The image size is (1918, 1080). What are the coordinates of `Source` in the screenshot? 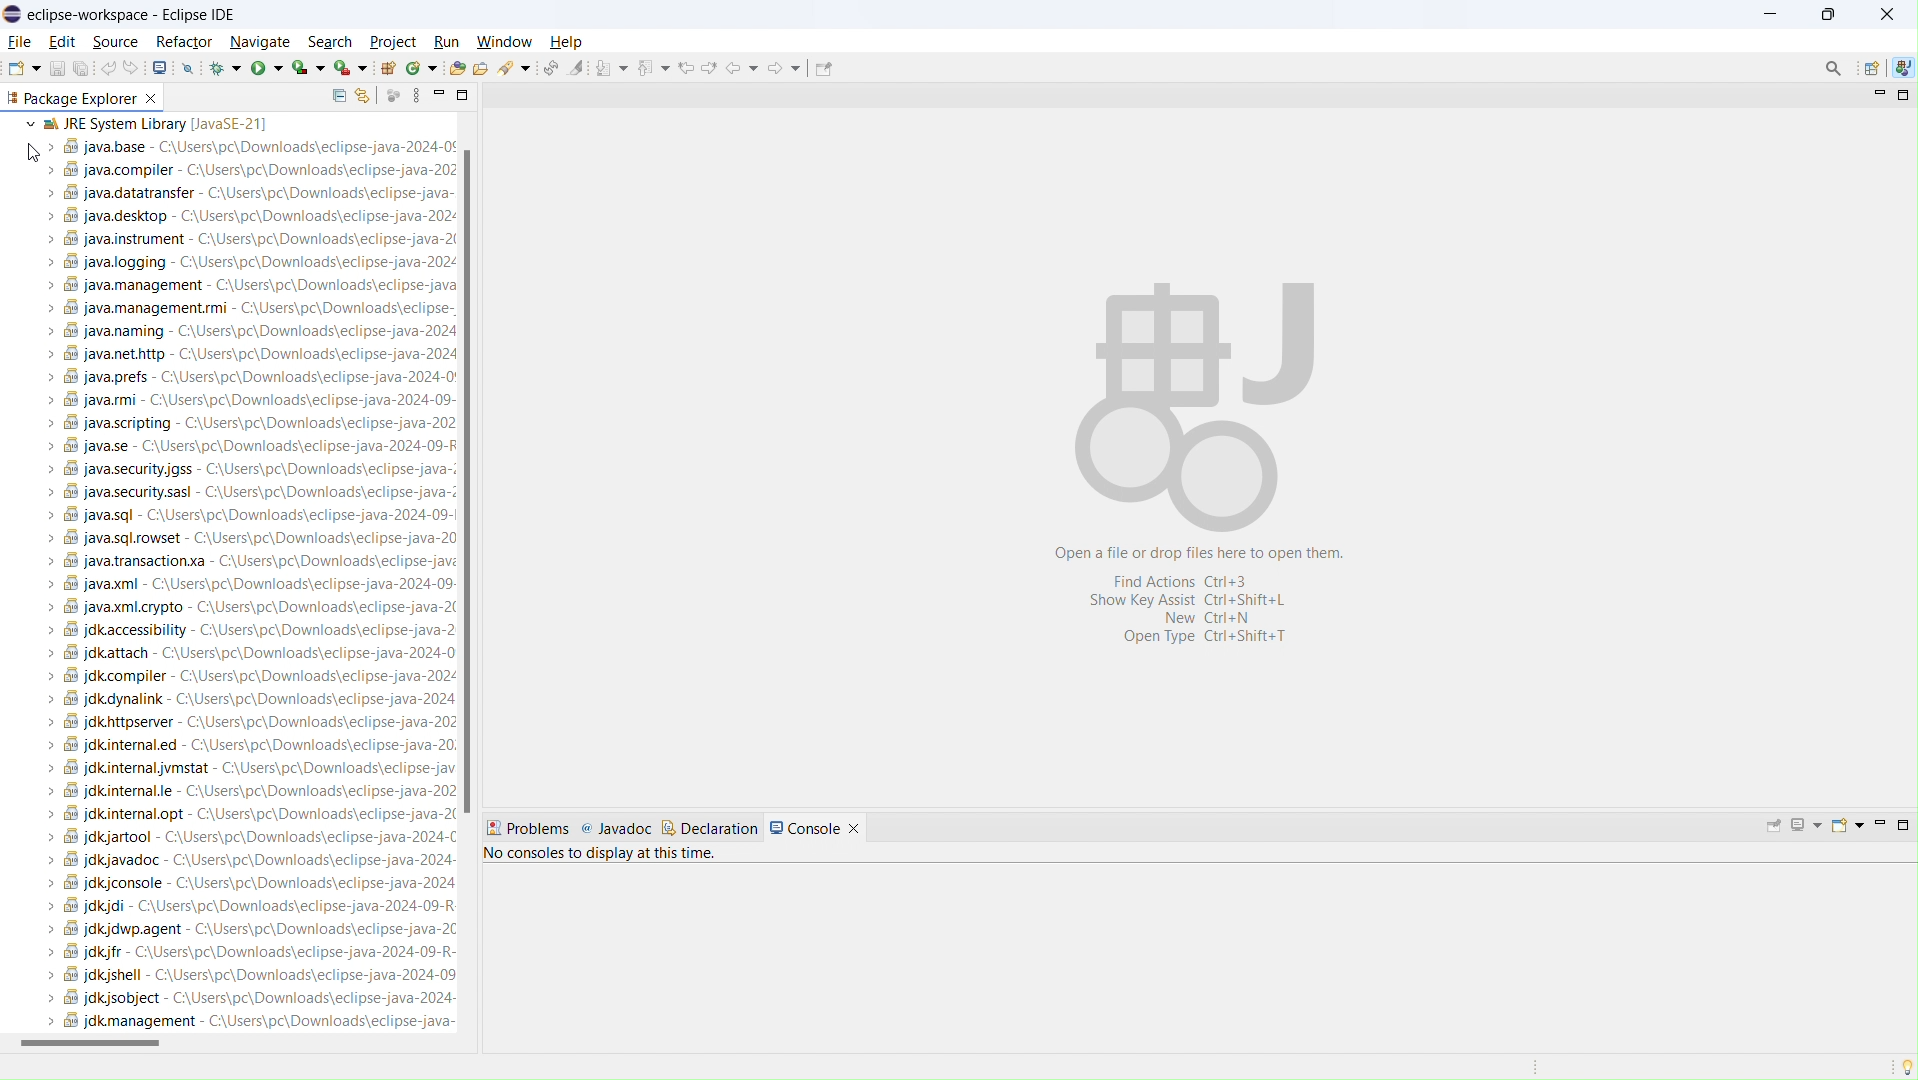 It's located at (117, 42).